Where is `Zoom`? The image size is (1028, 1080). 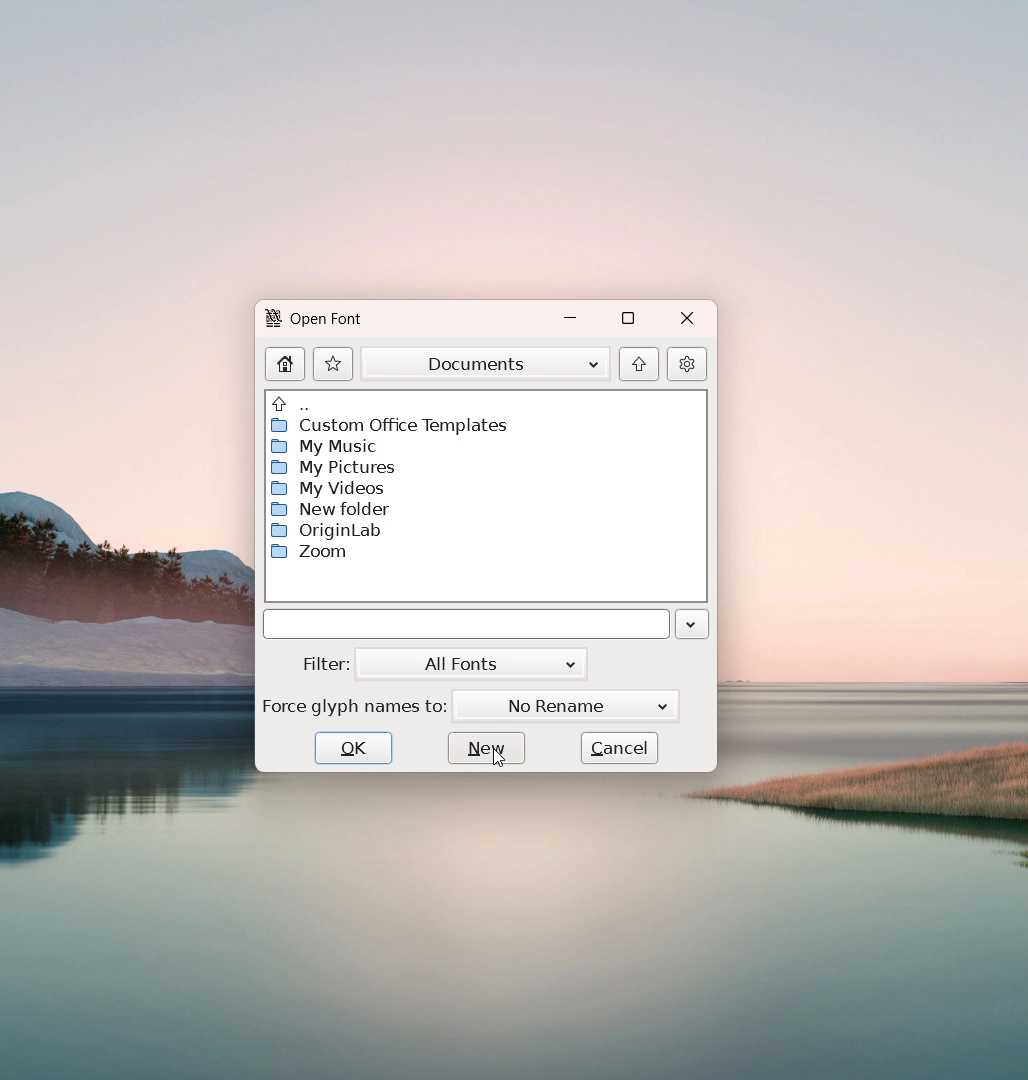
Zoom is located at coordinates (317, 552).